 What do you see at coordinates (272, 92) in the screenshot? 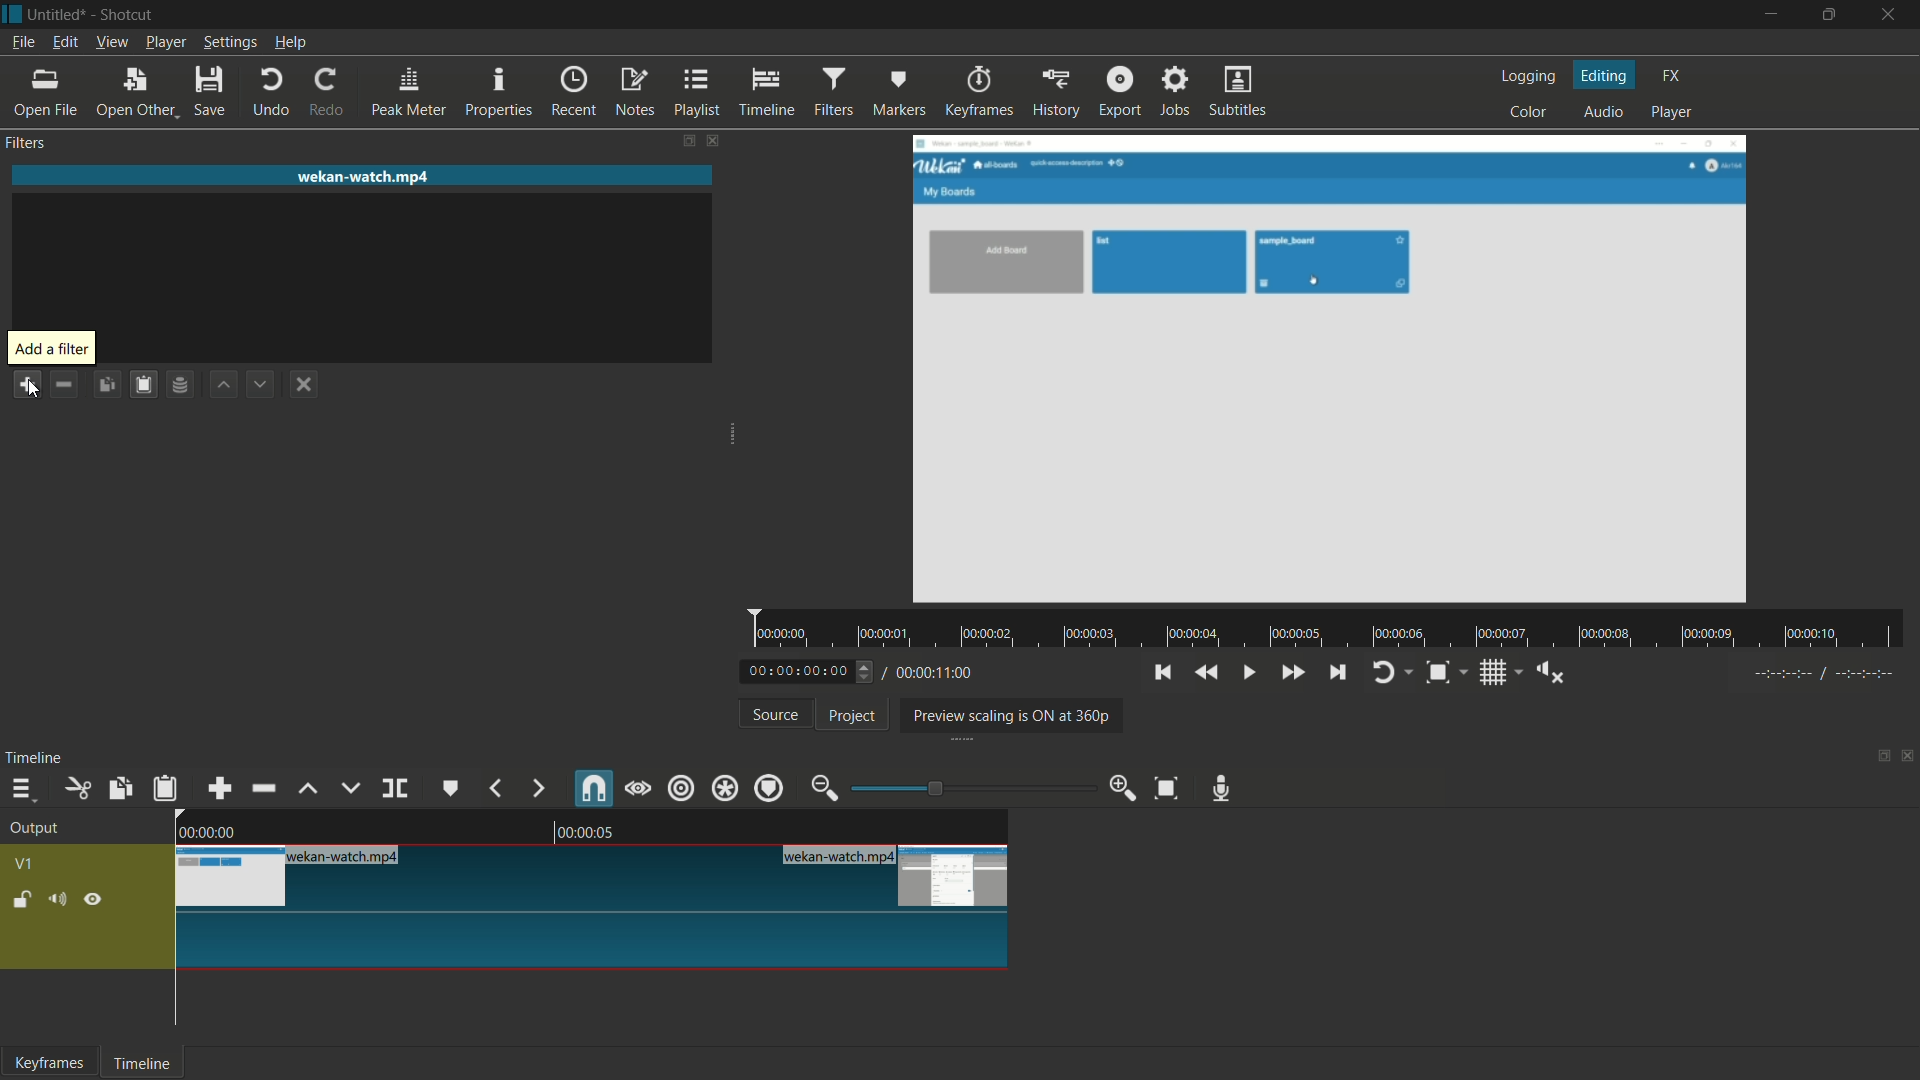
I see `undo` at bounding box center [272, 92].